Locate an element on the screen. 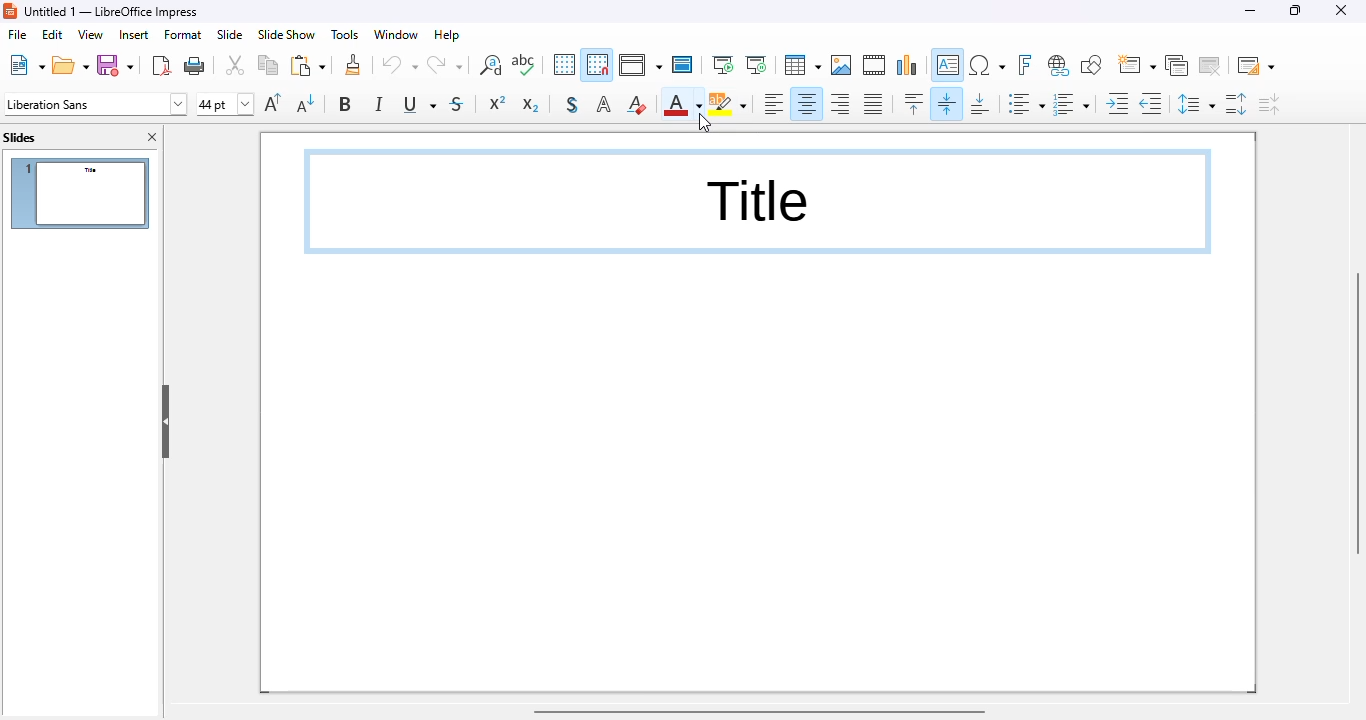 The image size is (1366, 720). bold is located at coordinates (346, 103).